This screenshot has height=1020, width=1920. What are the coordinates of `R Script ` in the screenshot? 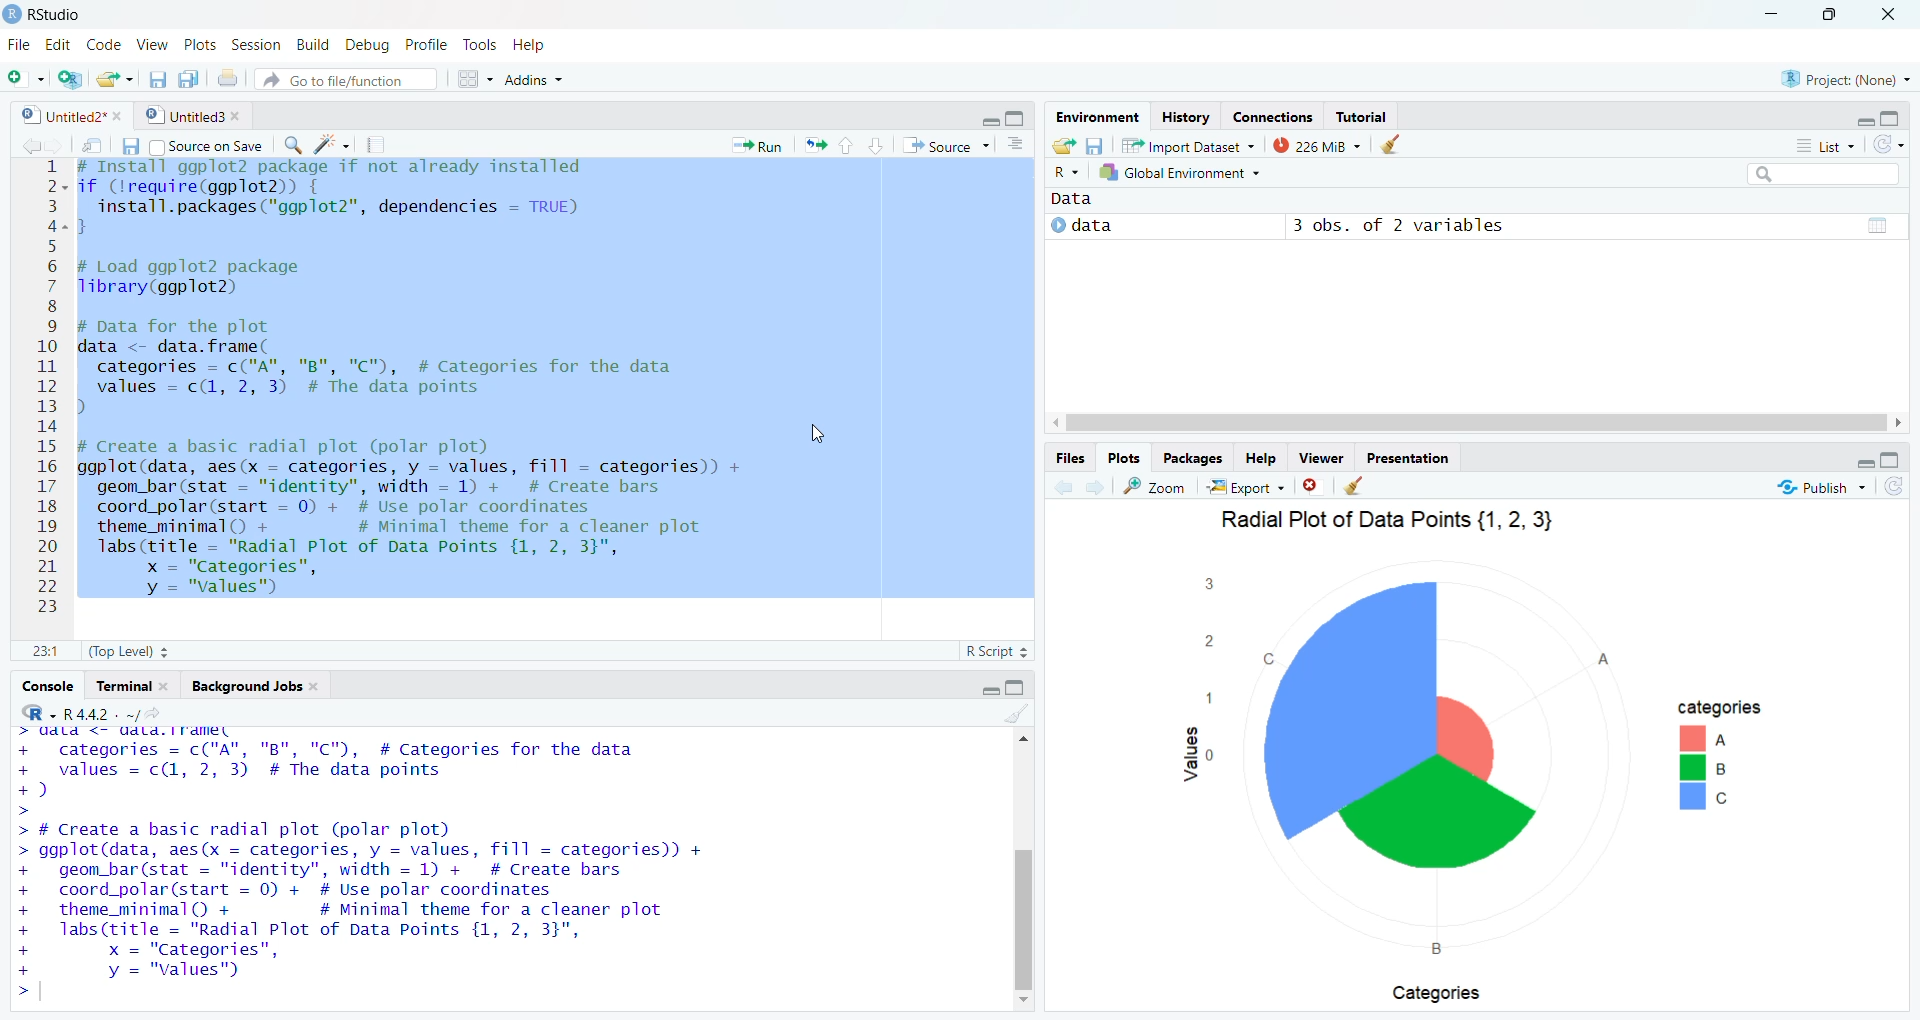 It's located at (994, 650).